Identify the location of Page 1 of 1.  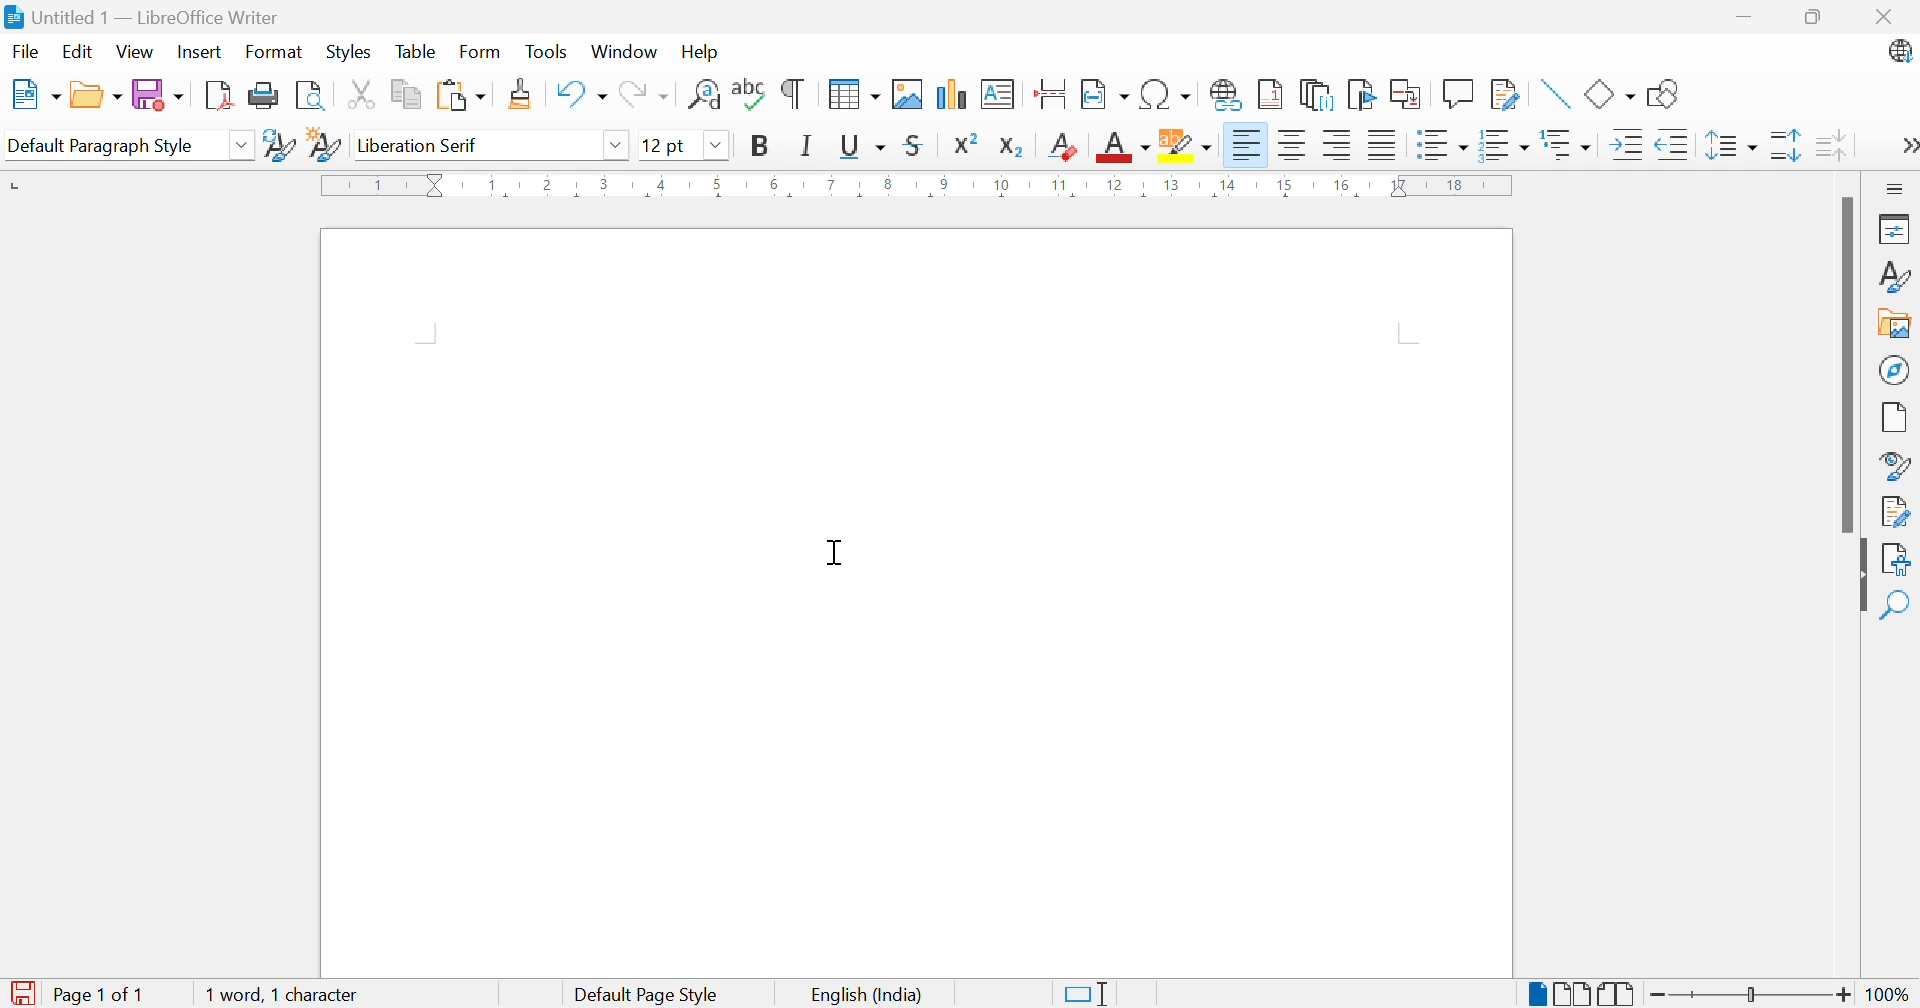
(76, 994).